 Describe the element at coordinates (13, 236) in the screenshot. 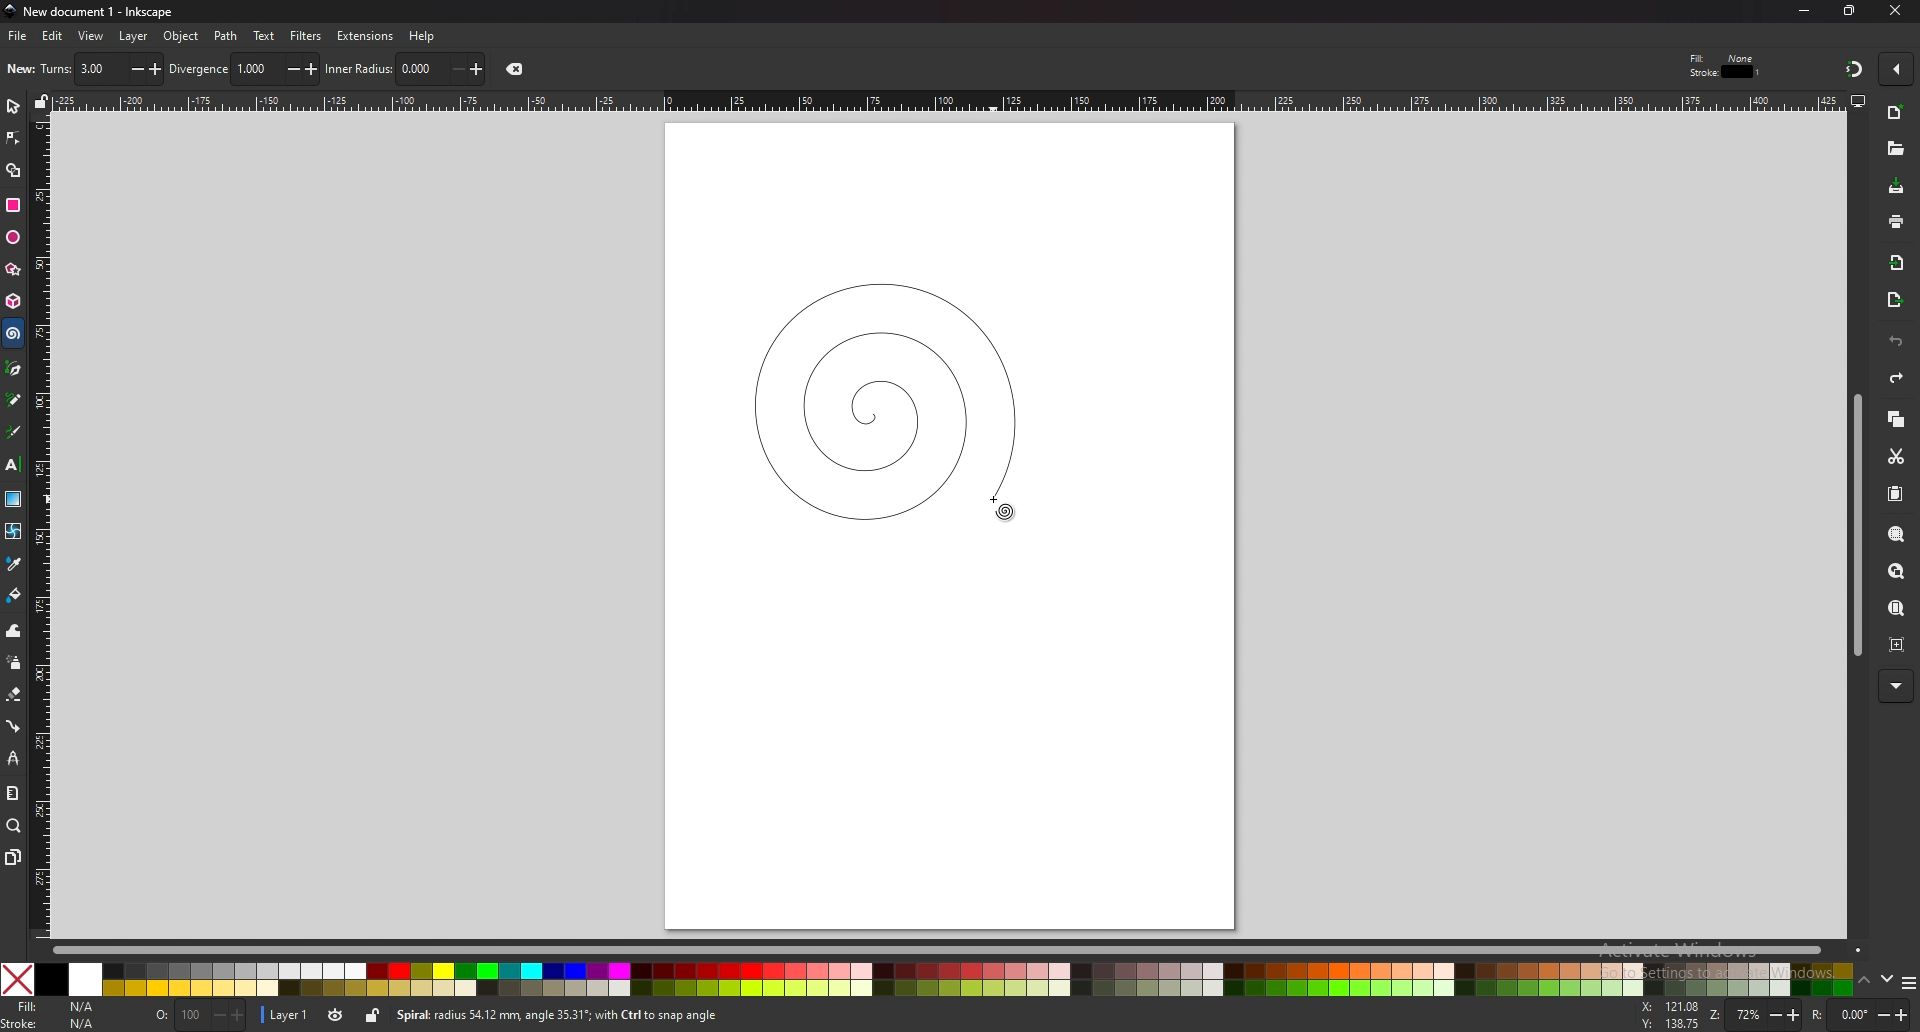

I see `ellipse` at that location.